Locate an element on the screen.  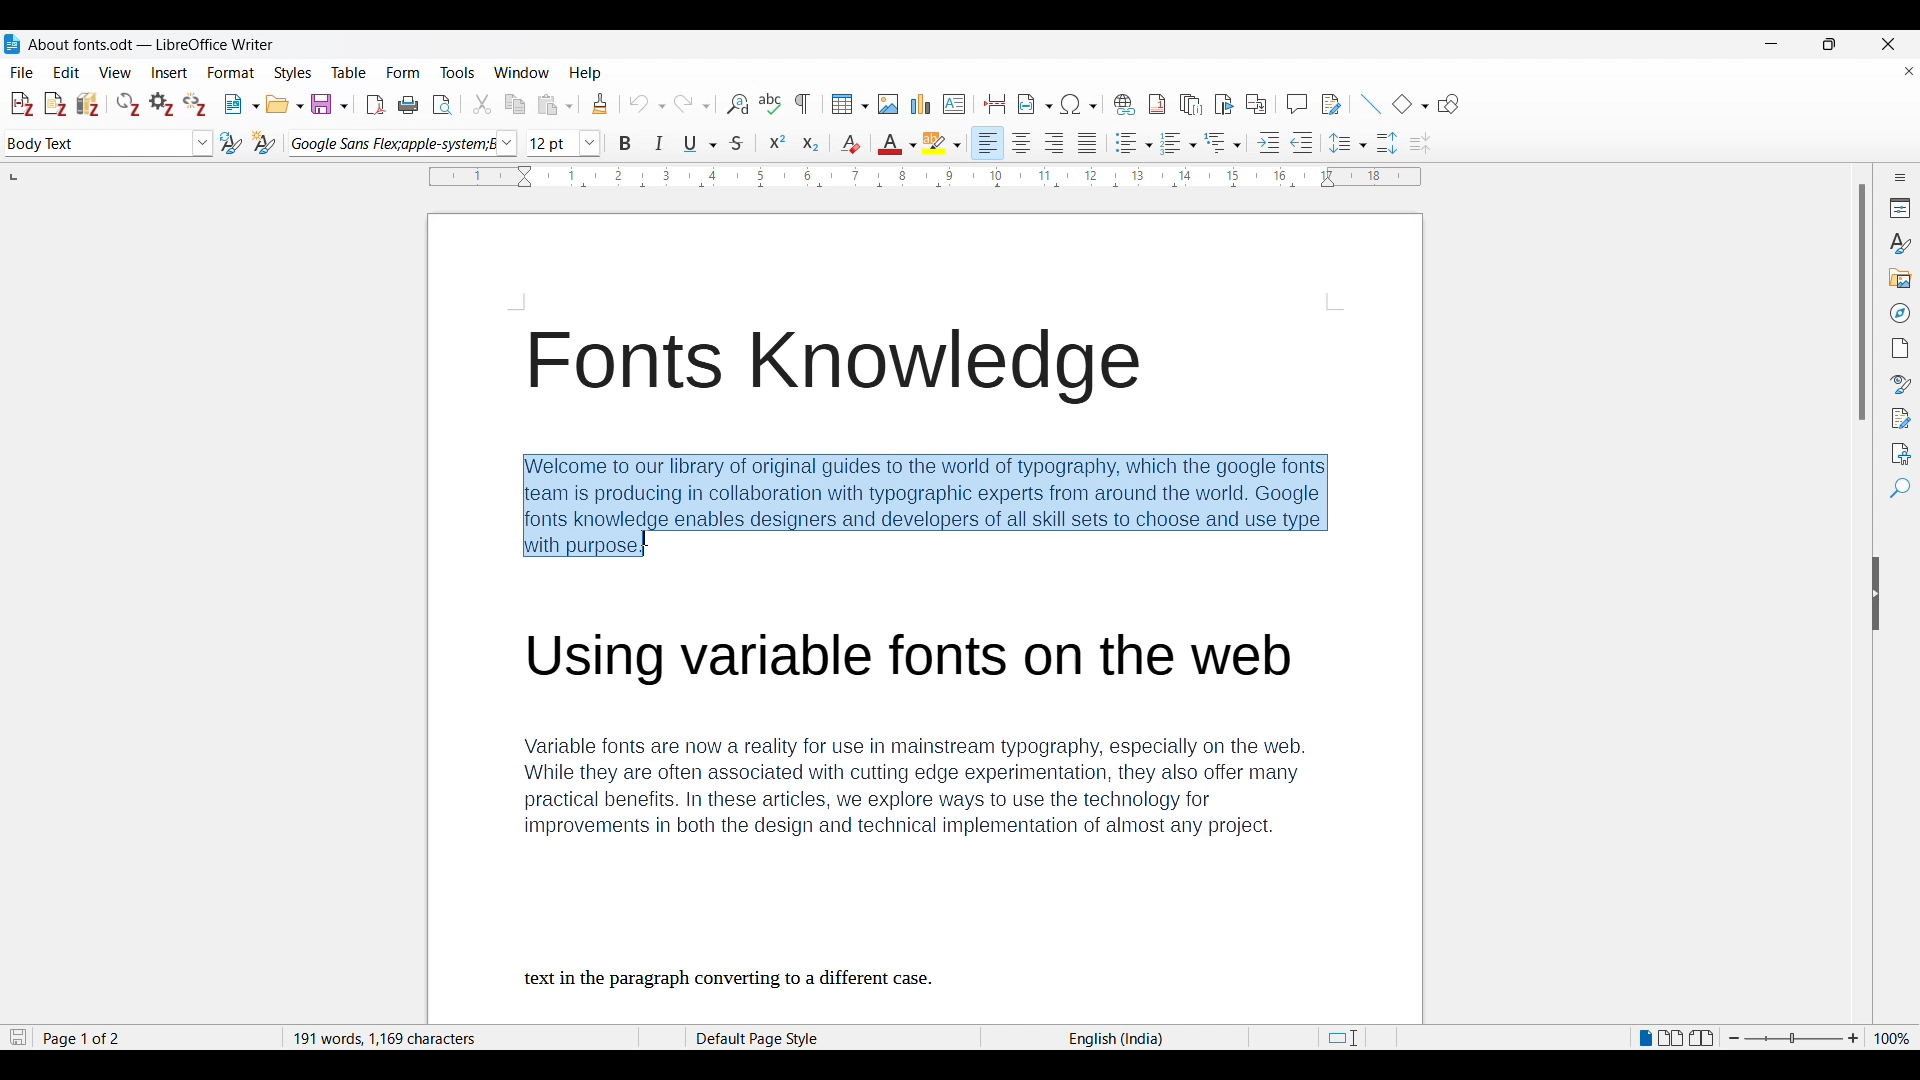
Right alignment is located at coordinates (1054, 143).